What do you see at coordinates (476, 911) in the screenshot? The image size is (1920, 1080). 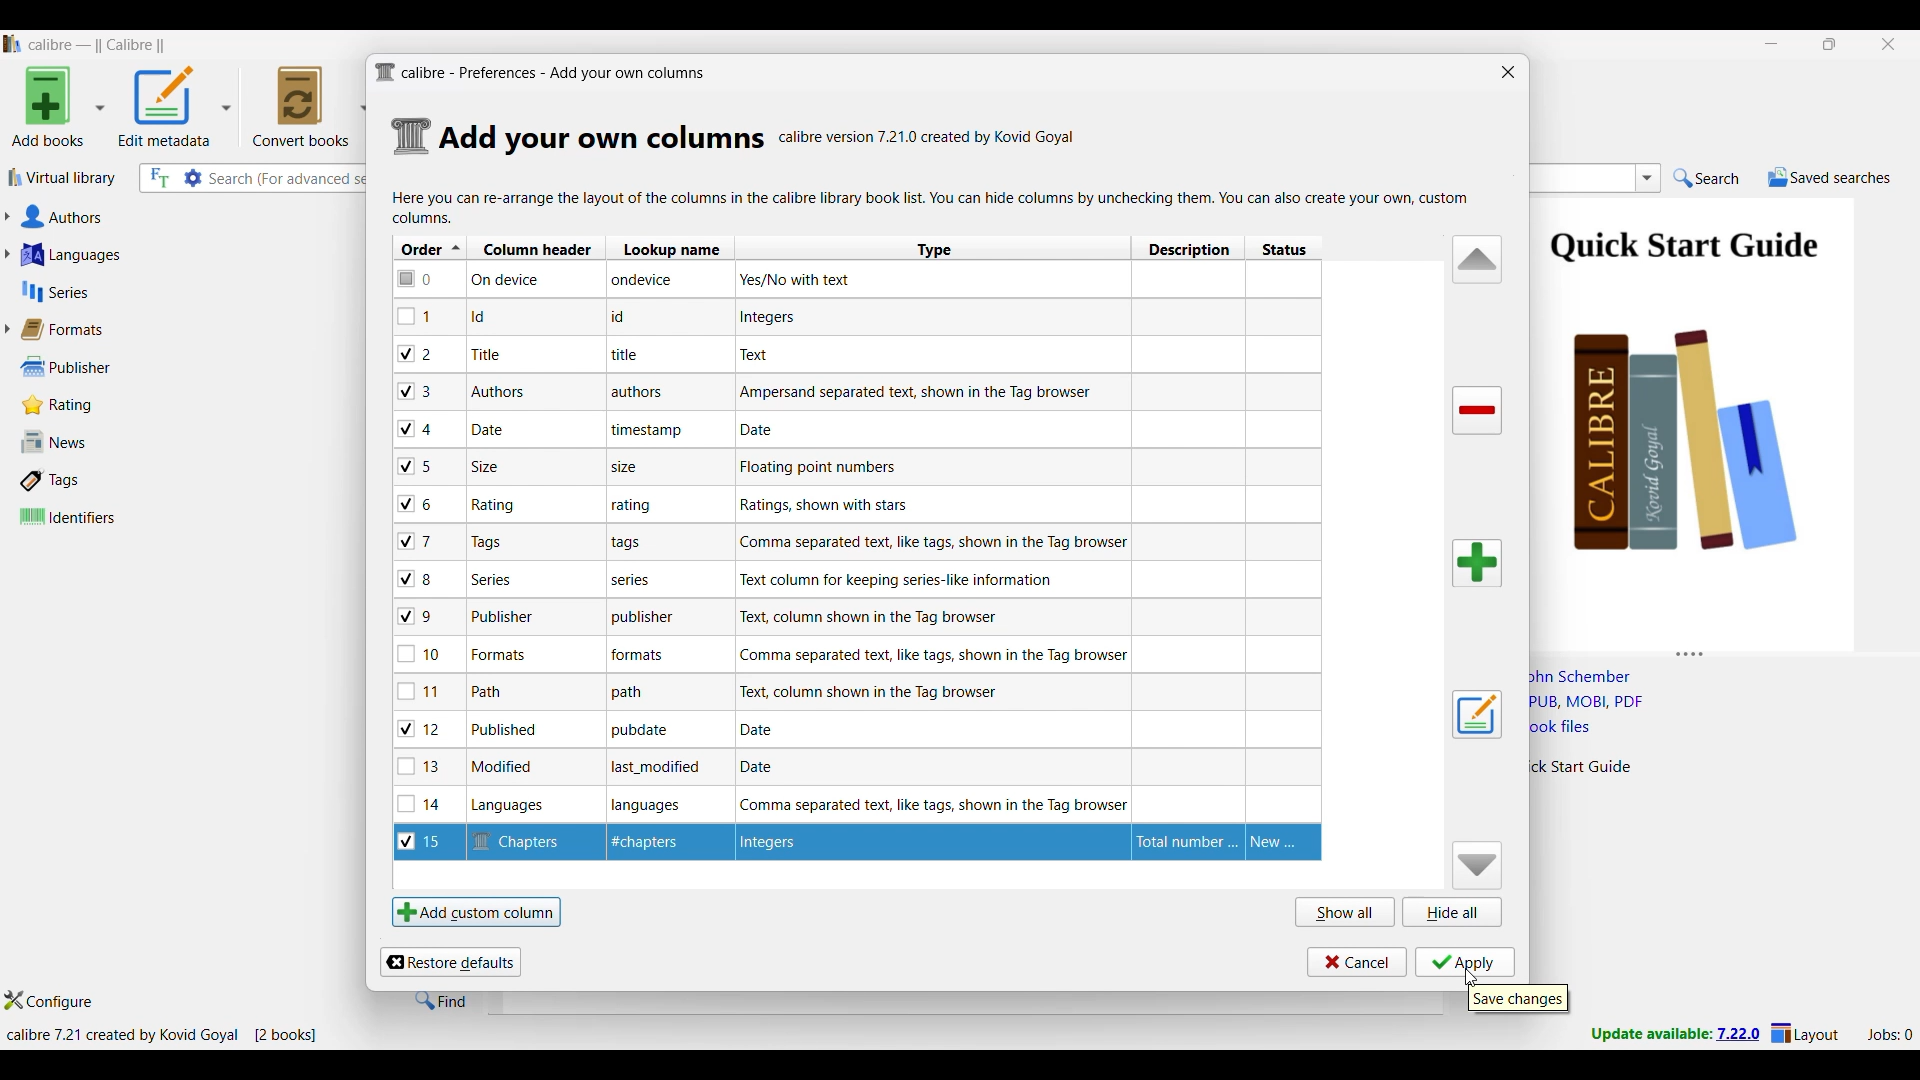 I see `Add custom column` at bounding box center [476, 911].